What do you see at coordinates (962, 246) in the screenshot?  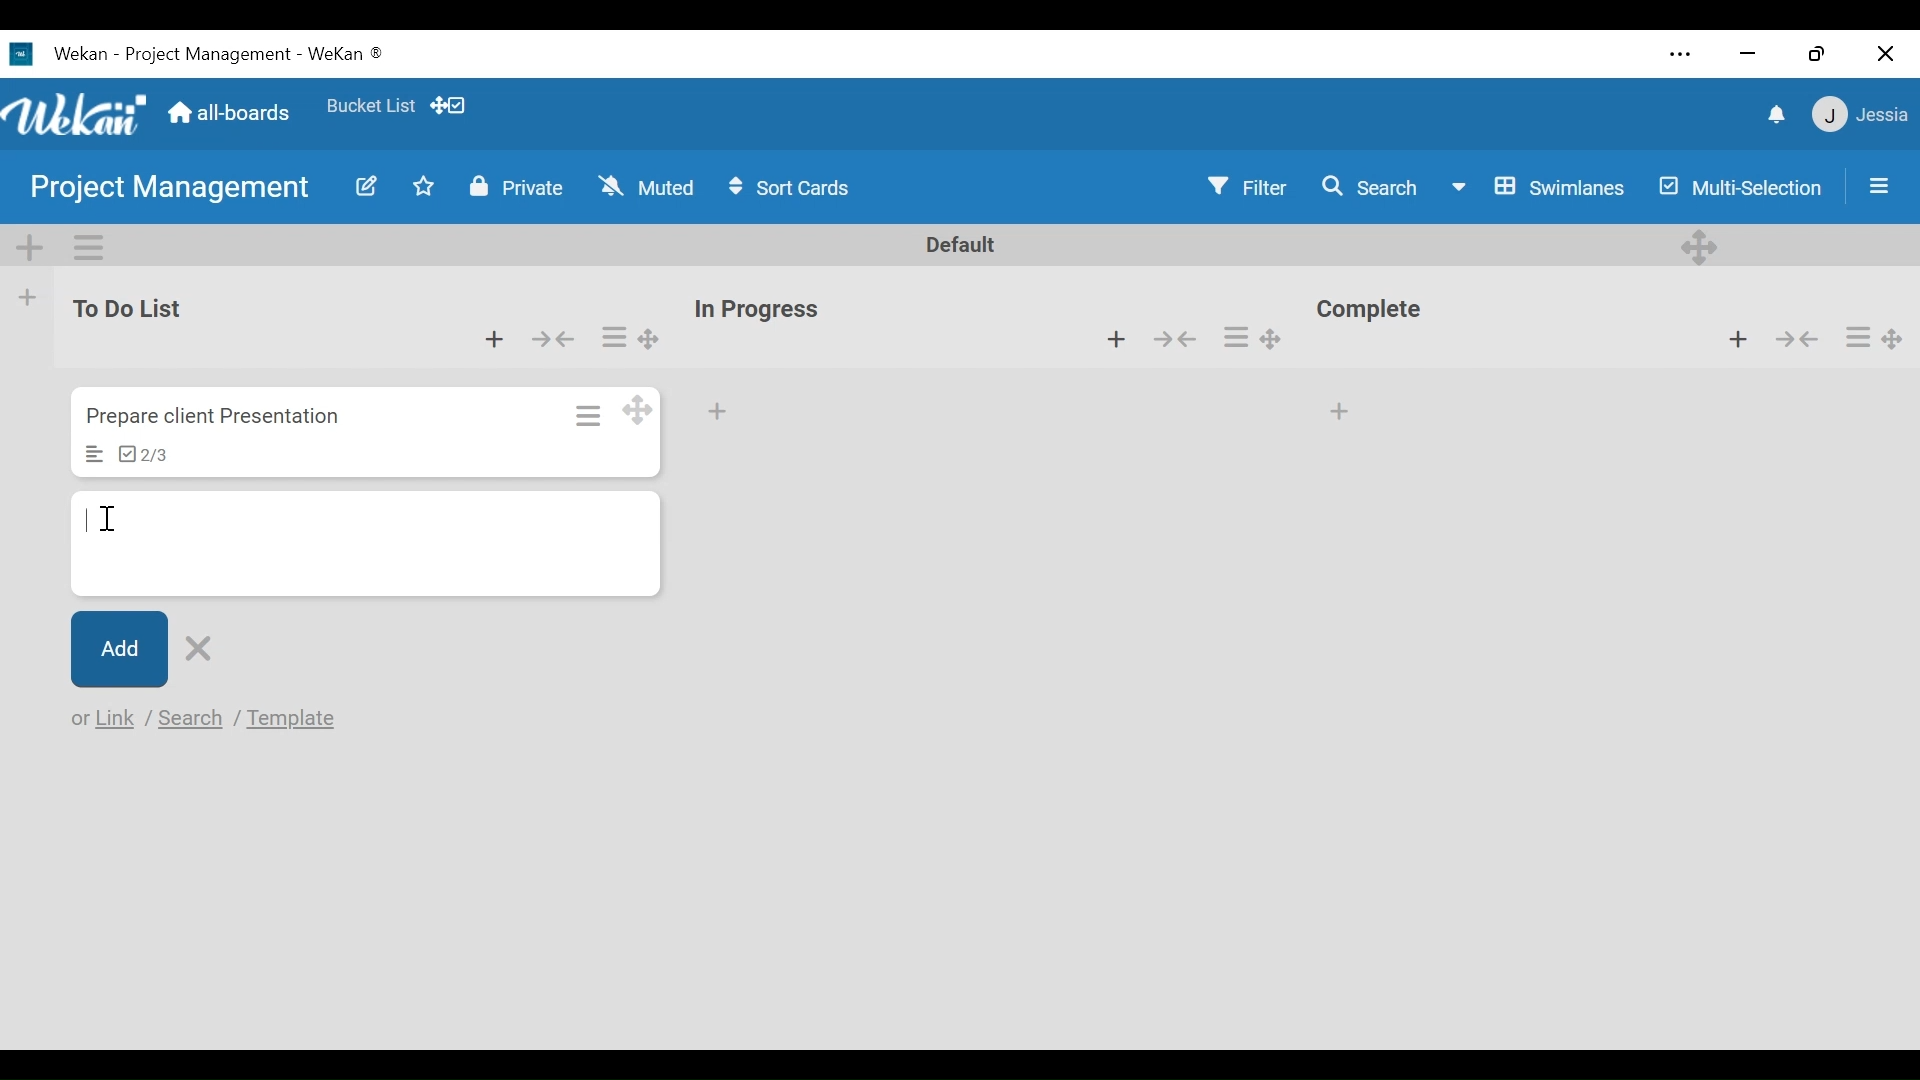 I see `Default` at bounding box center [962, 246].